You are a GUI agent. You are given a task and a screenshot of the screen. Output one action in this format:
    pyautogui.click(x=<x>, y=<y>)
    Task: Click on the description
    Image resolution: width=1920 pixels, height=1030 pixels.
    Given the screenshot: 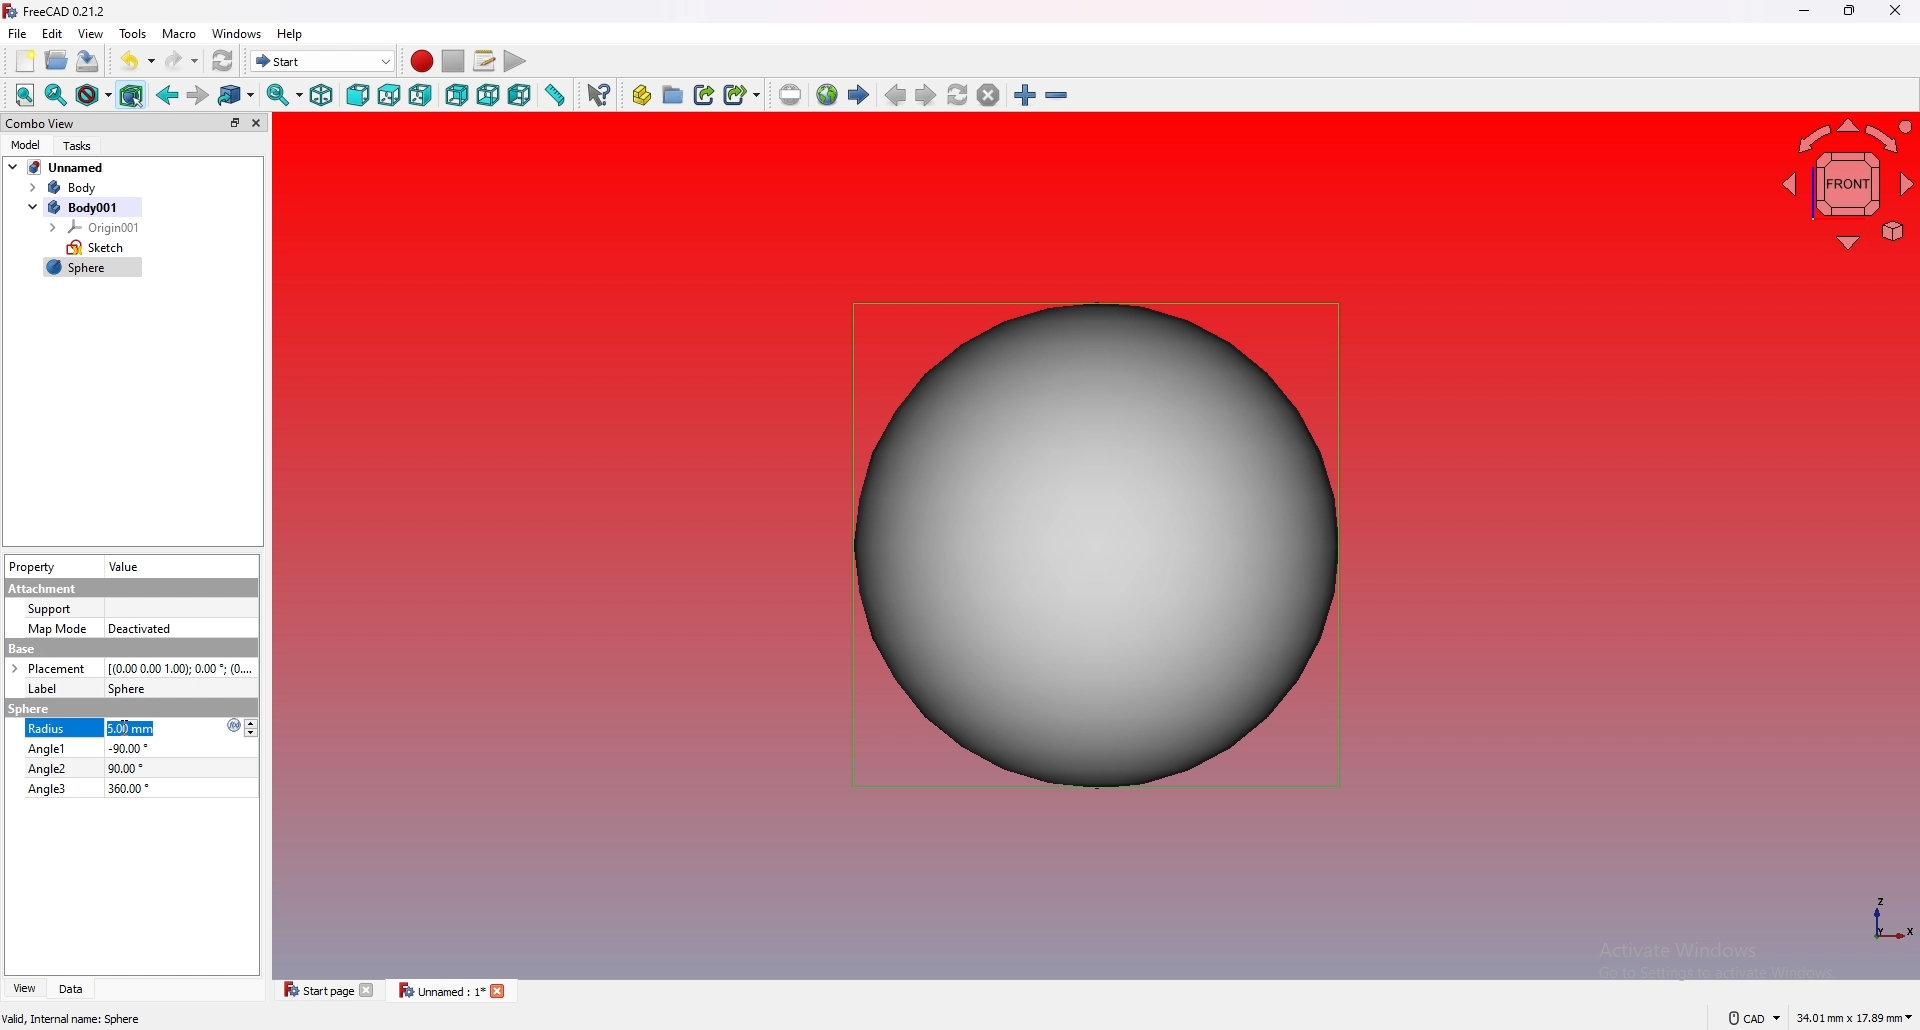 What is the action you would take?
    pyautogui.click(x=72, y=1020)
    